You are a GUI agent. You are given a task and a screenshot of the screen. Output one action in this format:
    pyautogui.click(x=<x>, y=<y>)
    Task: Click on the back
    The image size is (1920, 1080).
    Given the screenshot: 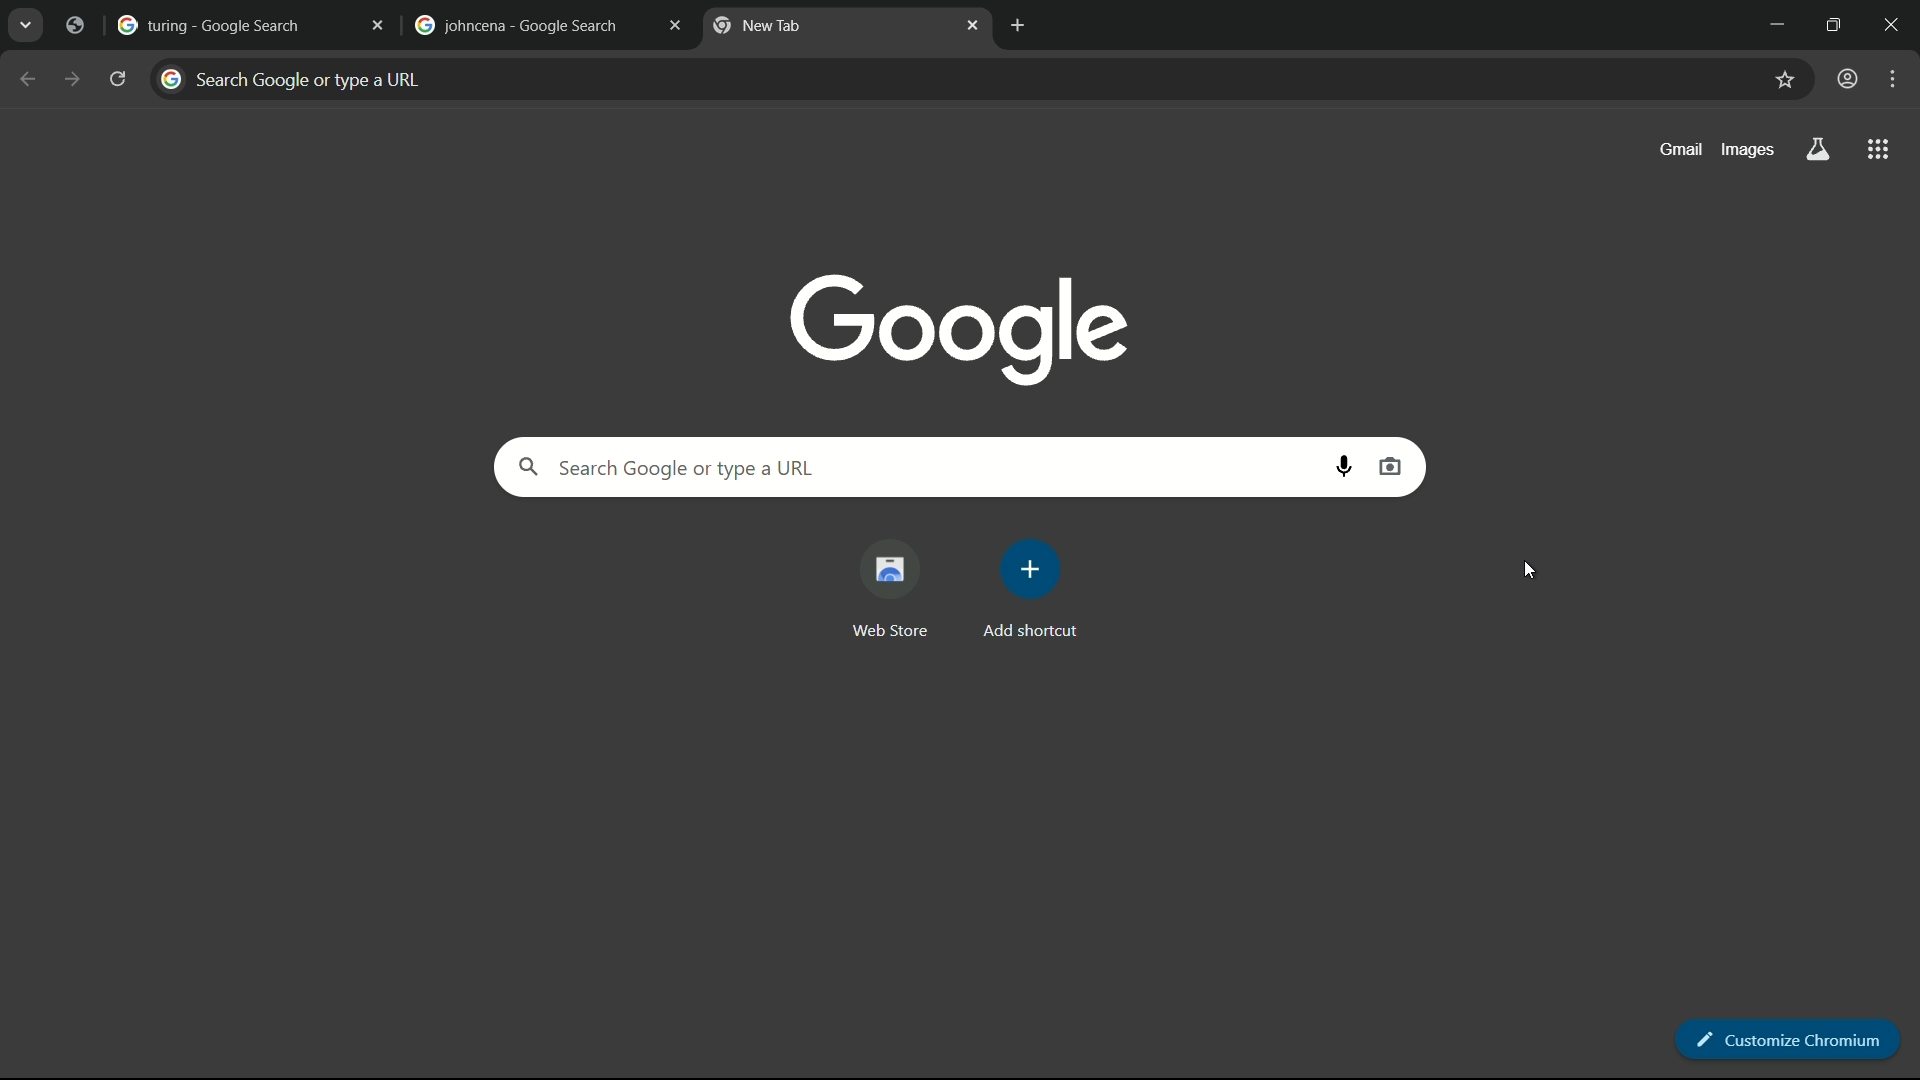 What is the action you would take?
    pyautogui.click(x=29, y=79)
    